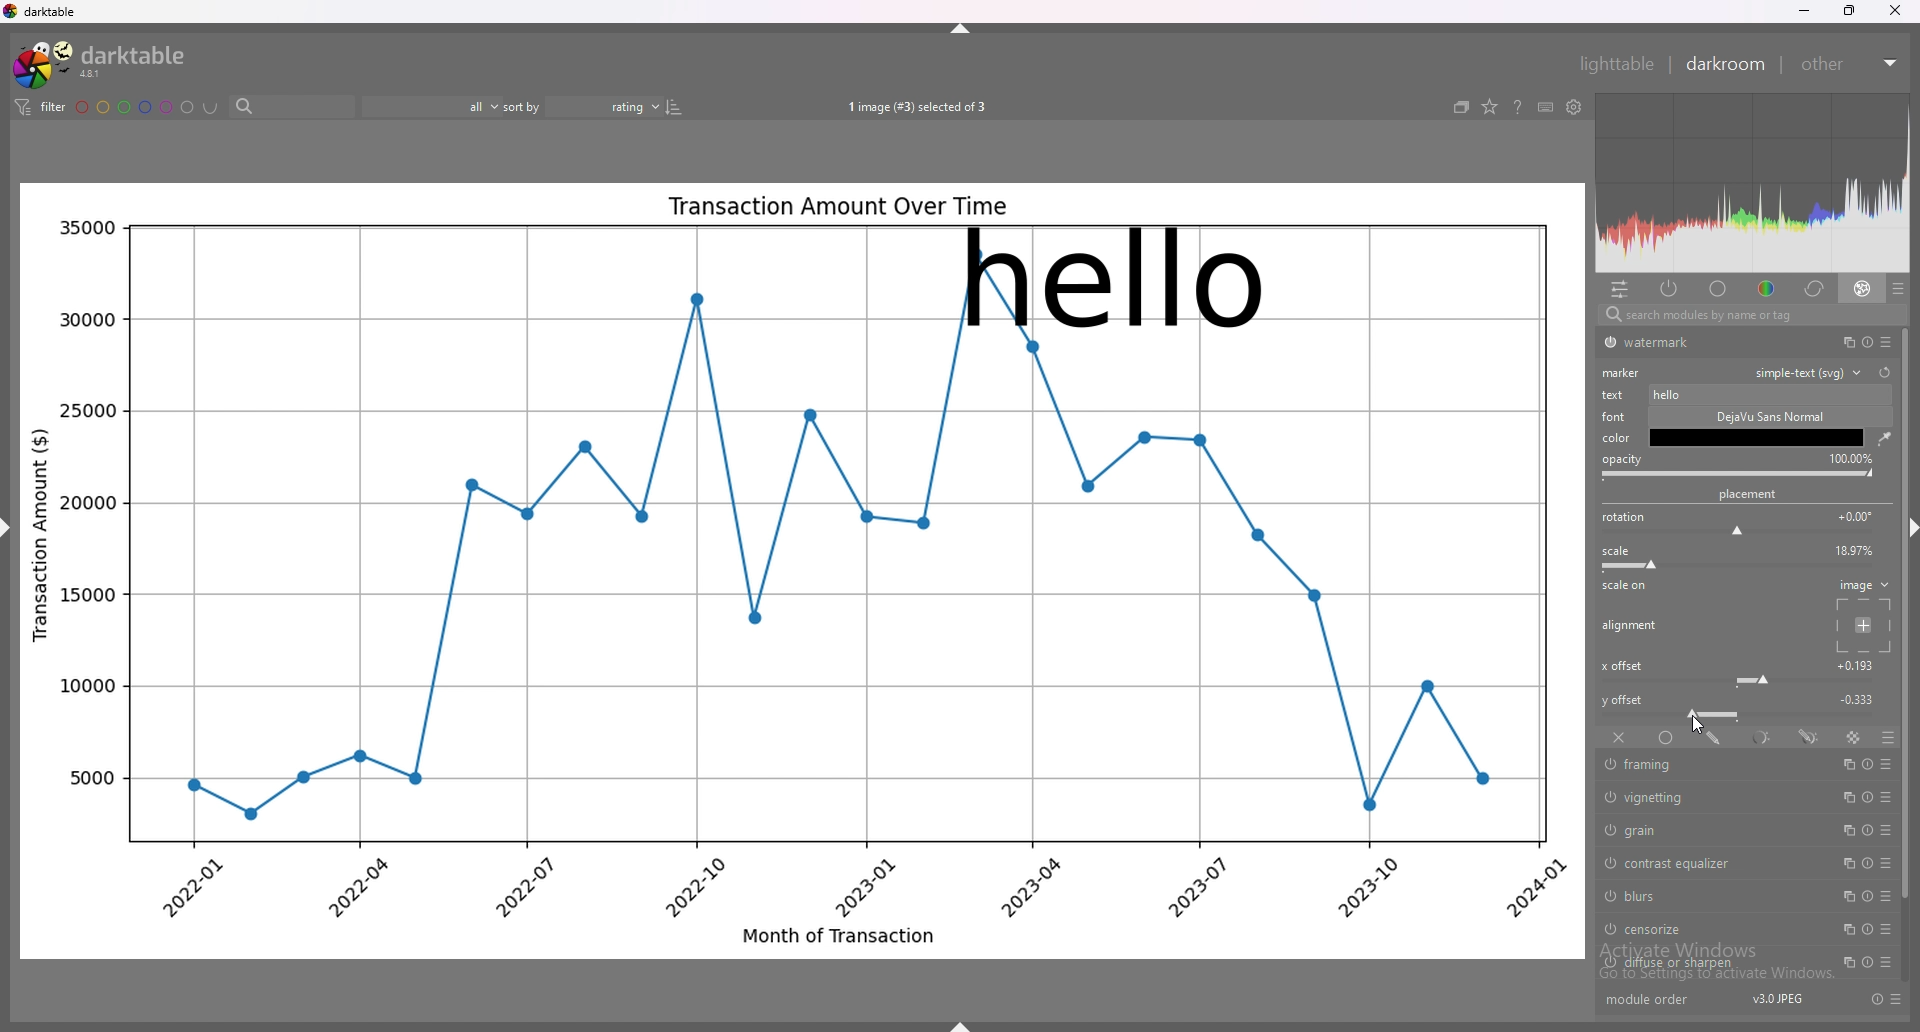 This screenshot has width=1920, height=1032. I want to click on scale bar, so click(1740, 565).